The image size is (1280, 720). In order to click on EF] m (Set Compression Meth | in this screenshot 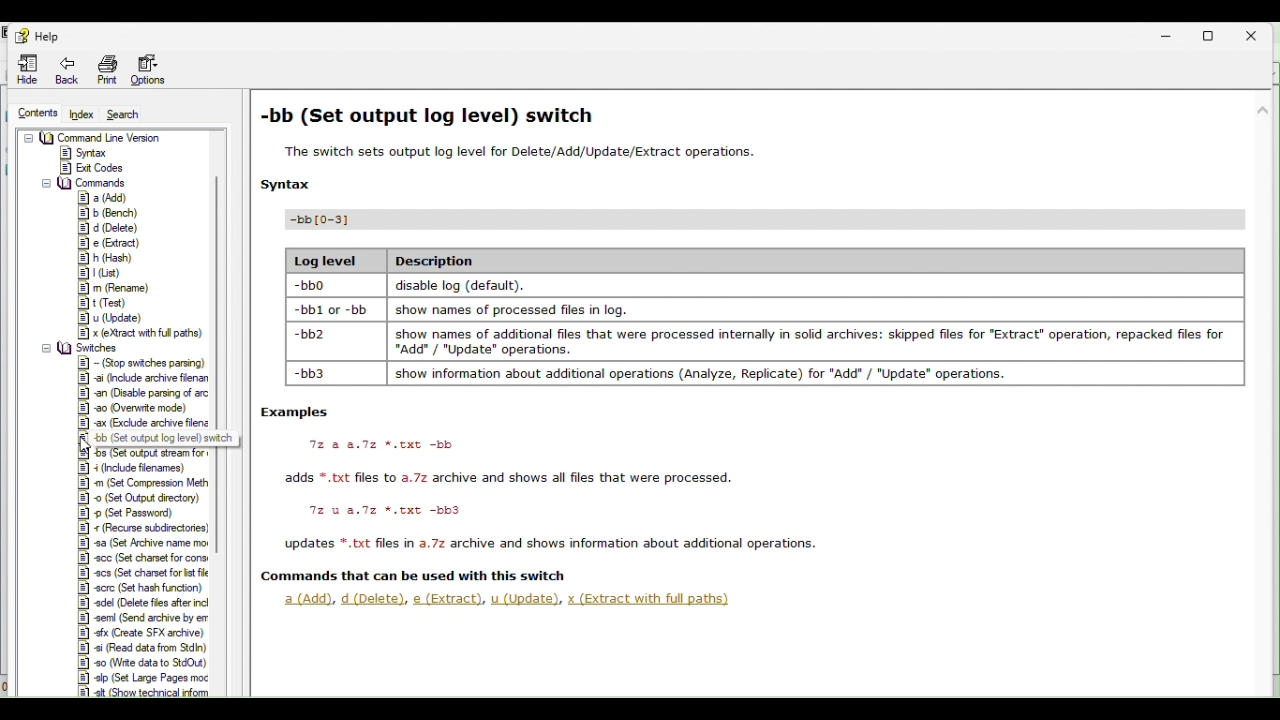, I will do `click(147, 483)`.